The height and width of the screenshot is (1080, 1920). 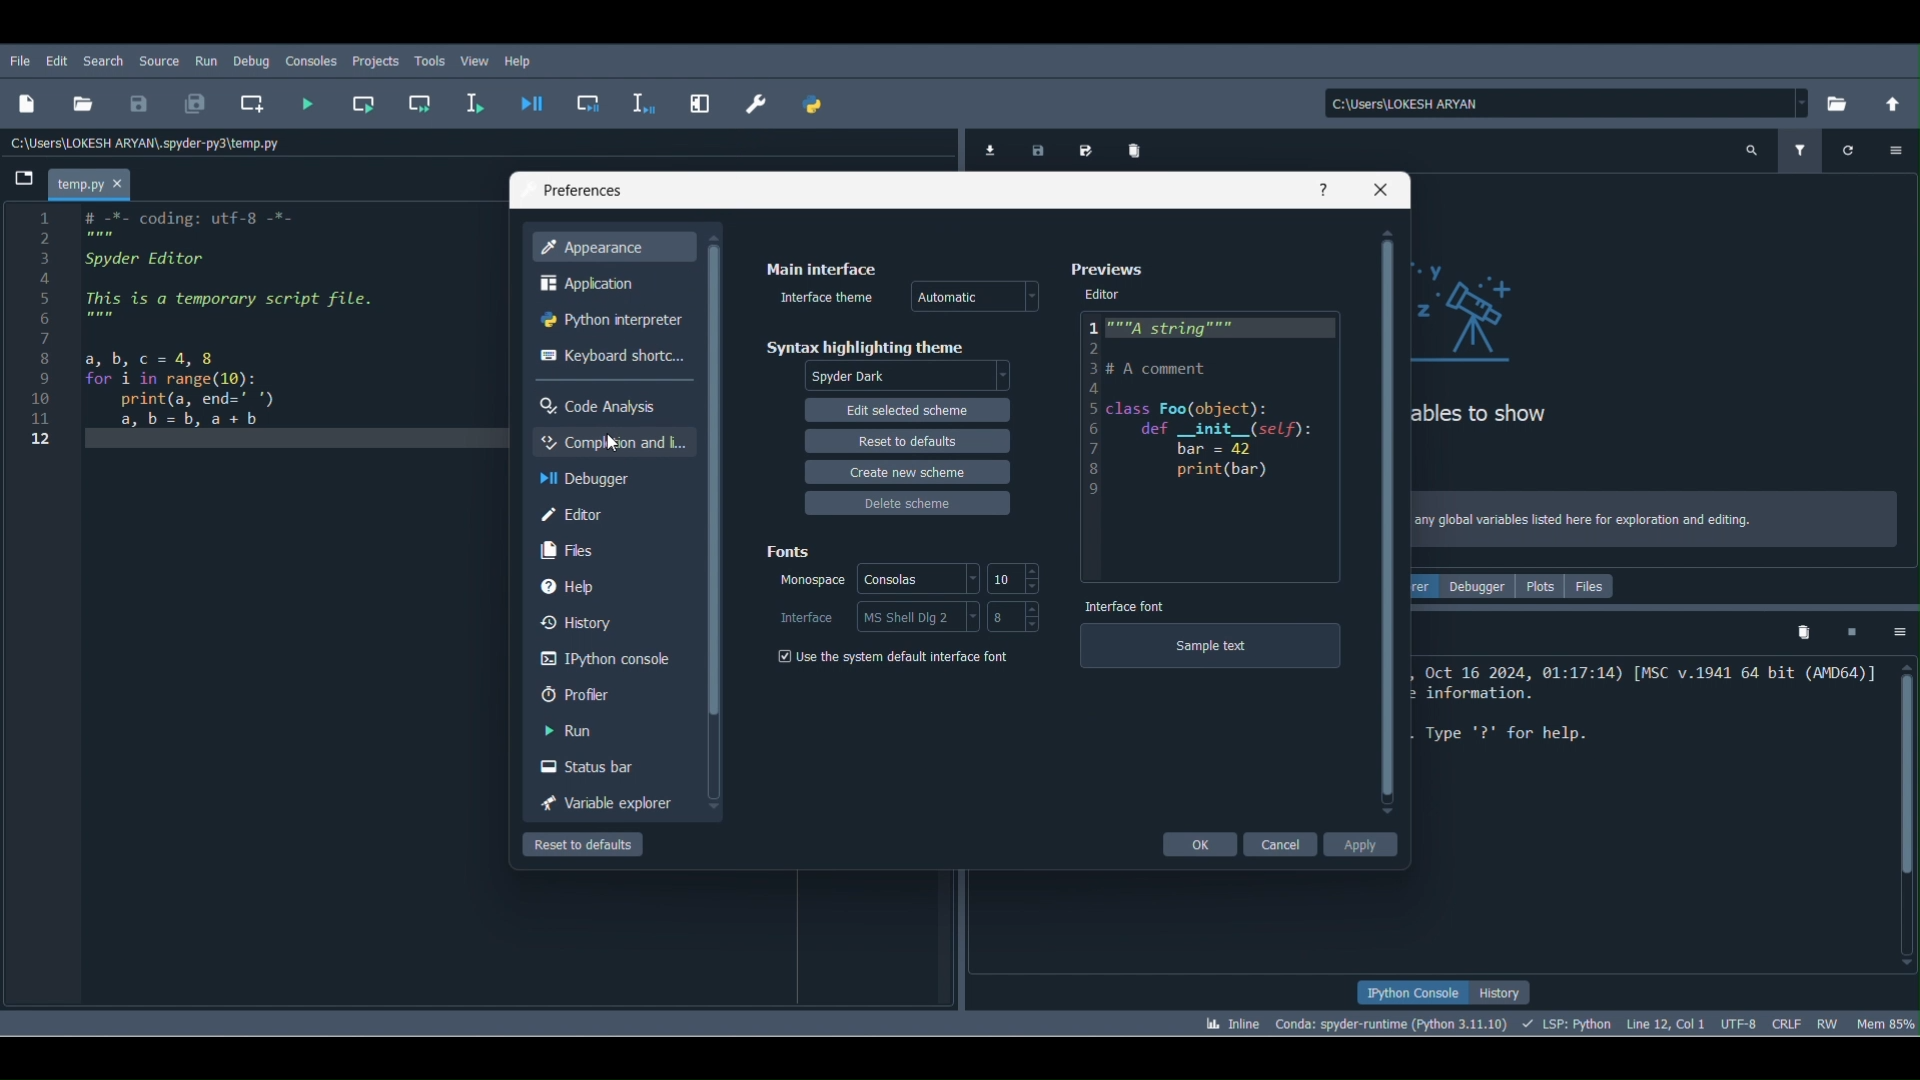 I want to click on Debug cell, so click(x=598, y=106).